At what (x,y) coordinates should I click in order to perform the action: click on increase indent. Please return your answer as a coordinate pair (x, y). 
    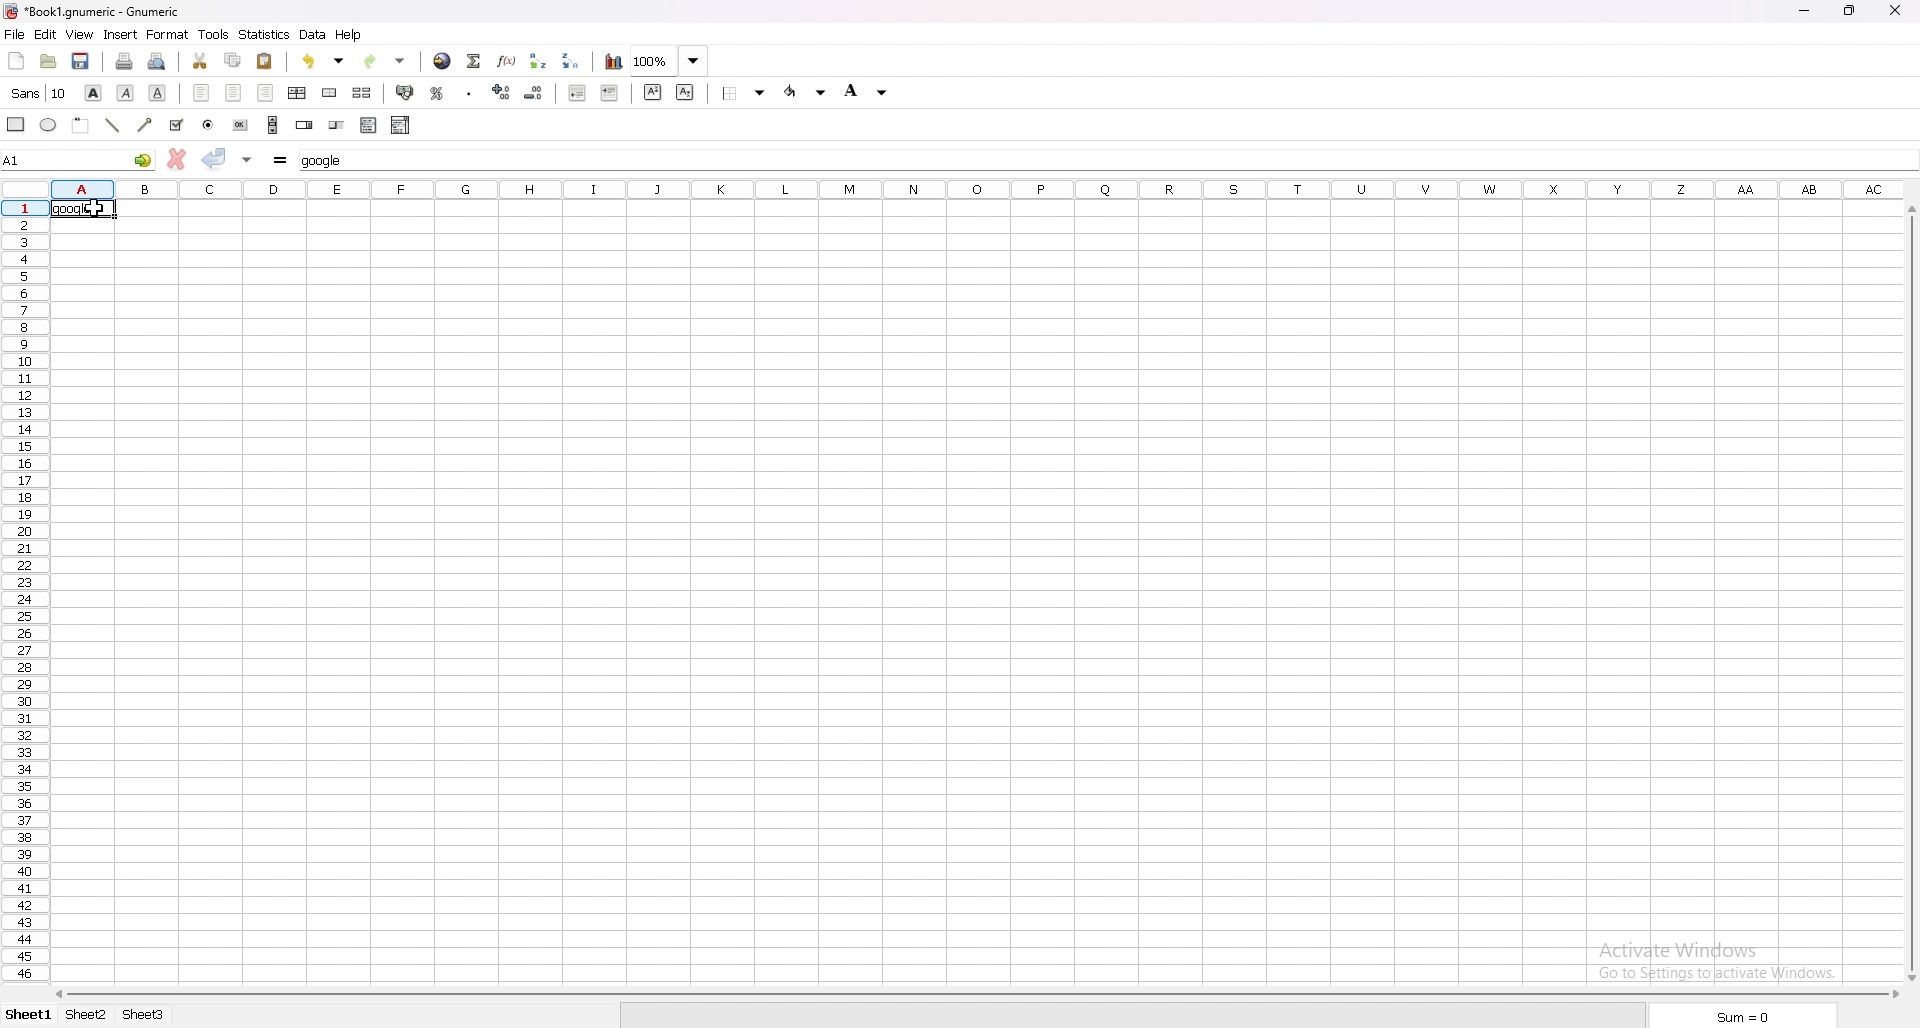
    Looking at the image, I should click on (609, 92).